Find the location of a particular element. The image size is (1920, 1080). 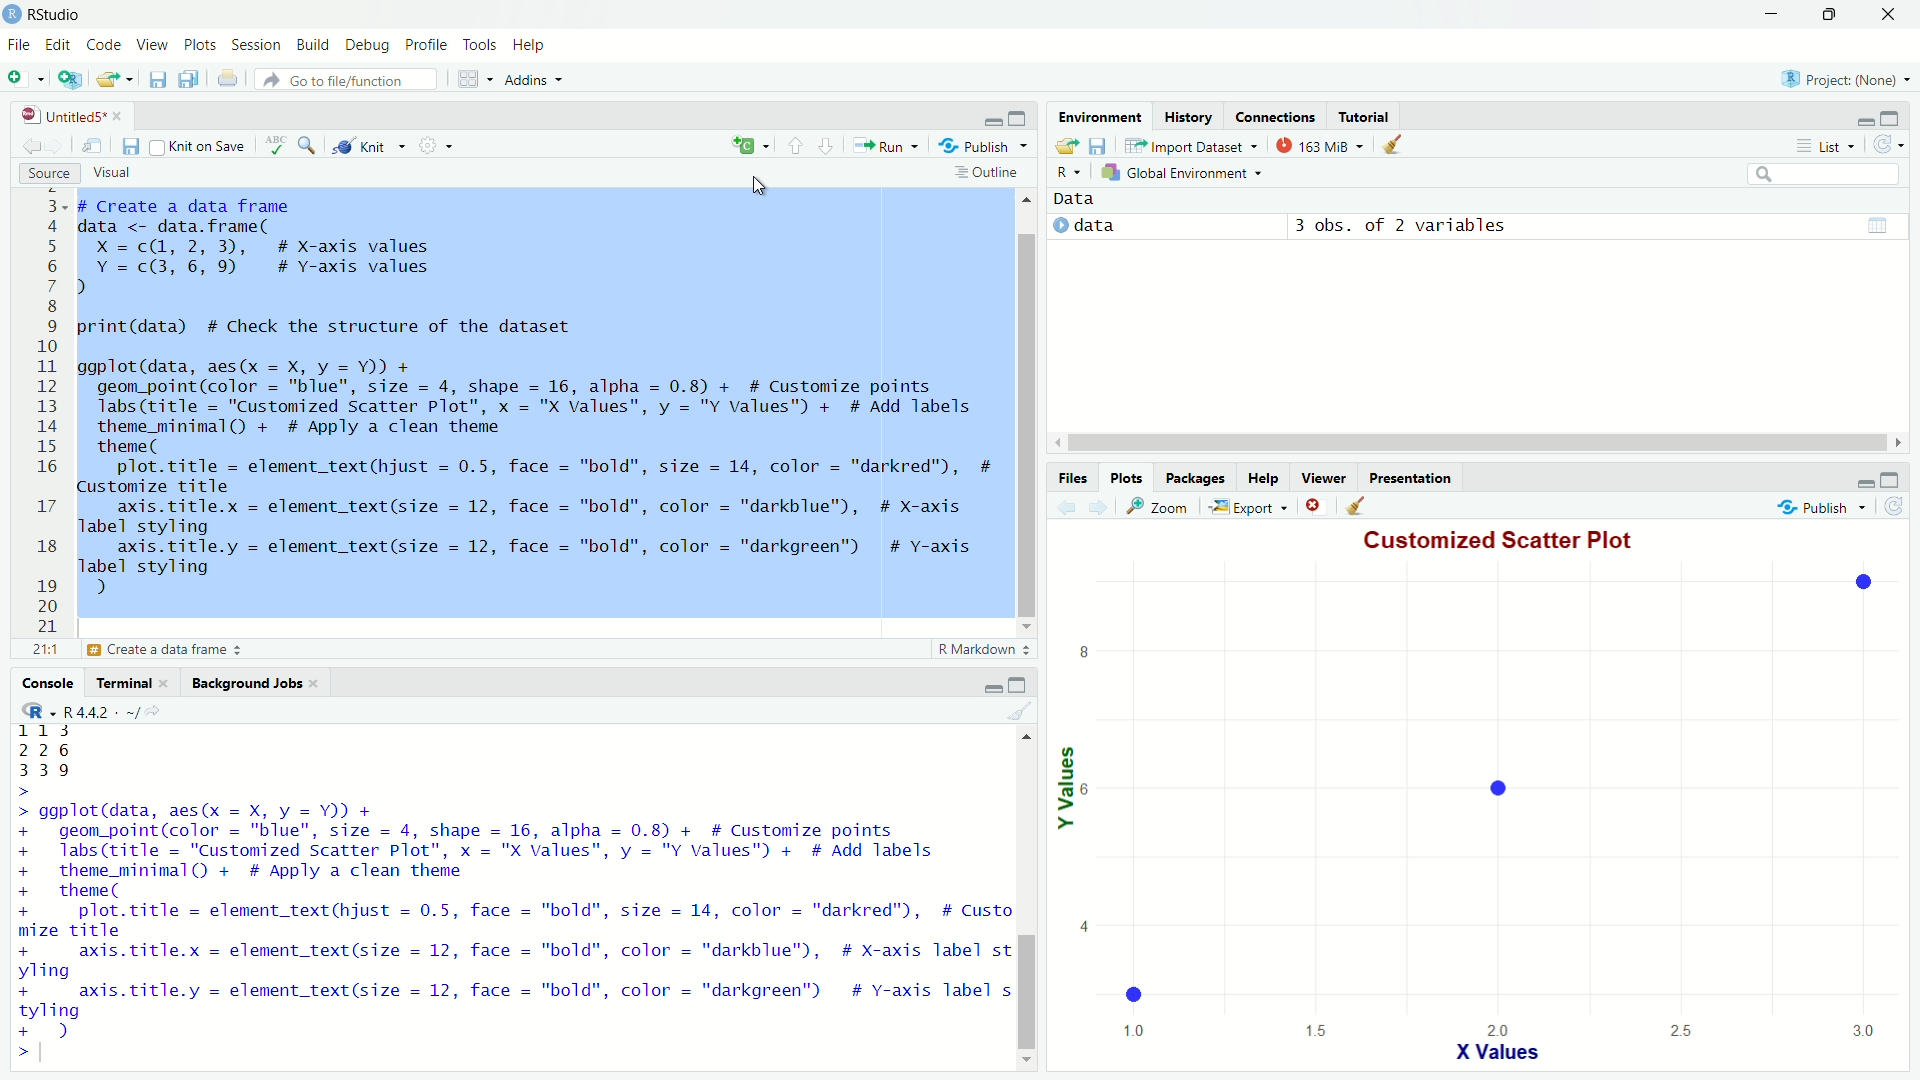

Settings is located at coordinates (438, 147).